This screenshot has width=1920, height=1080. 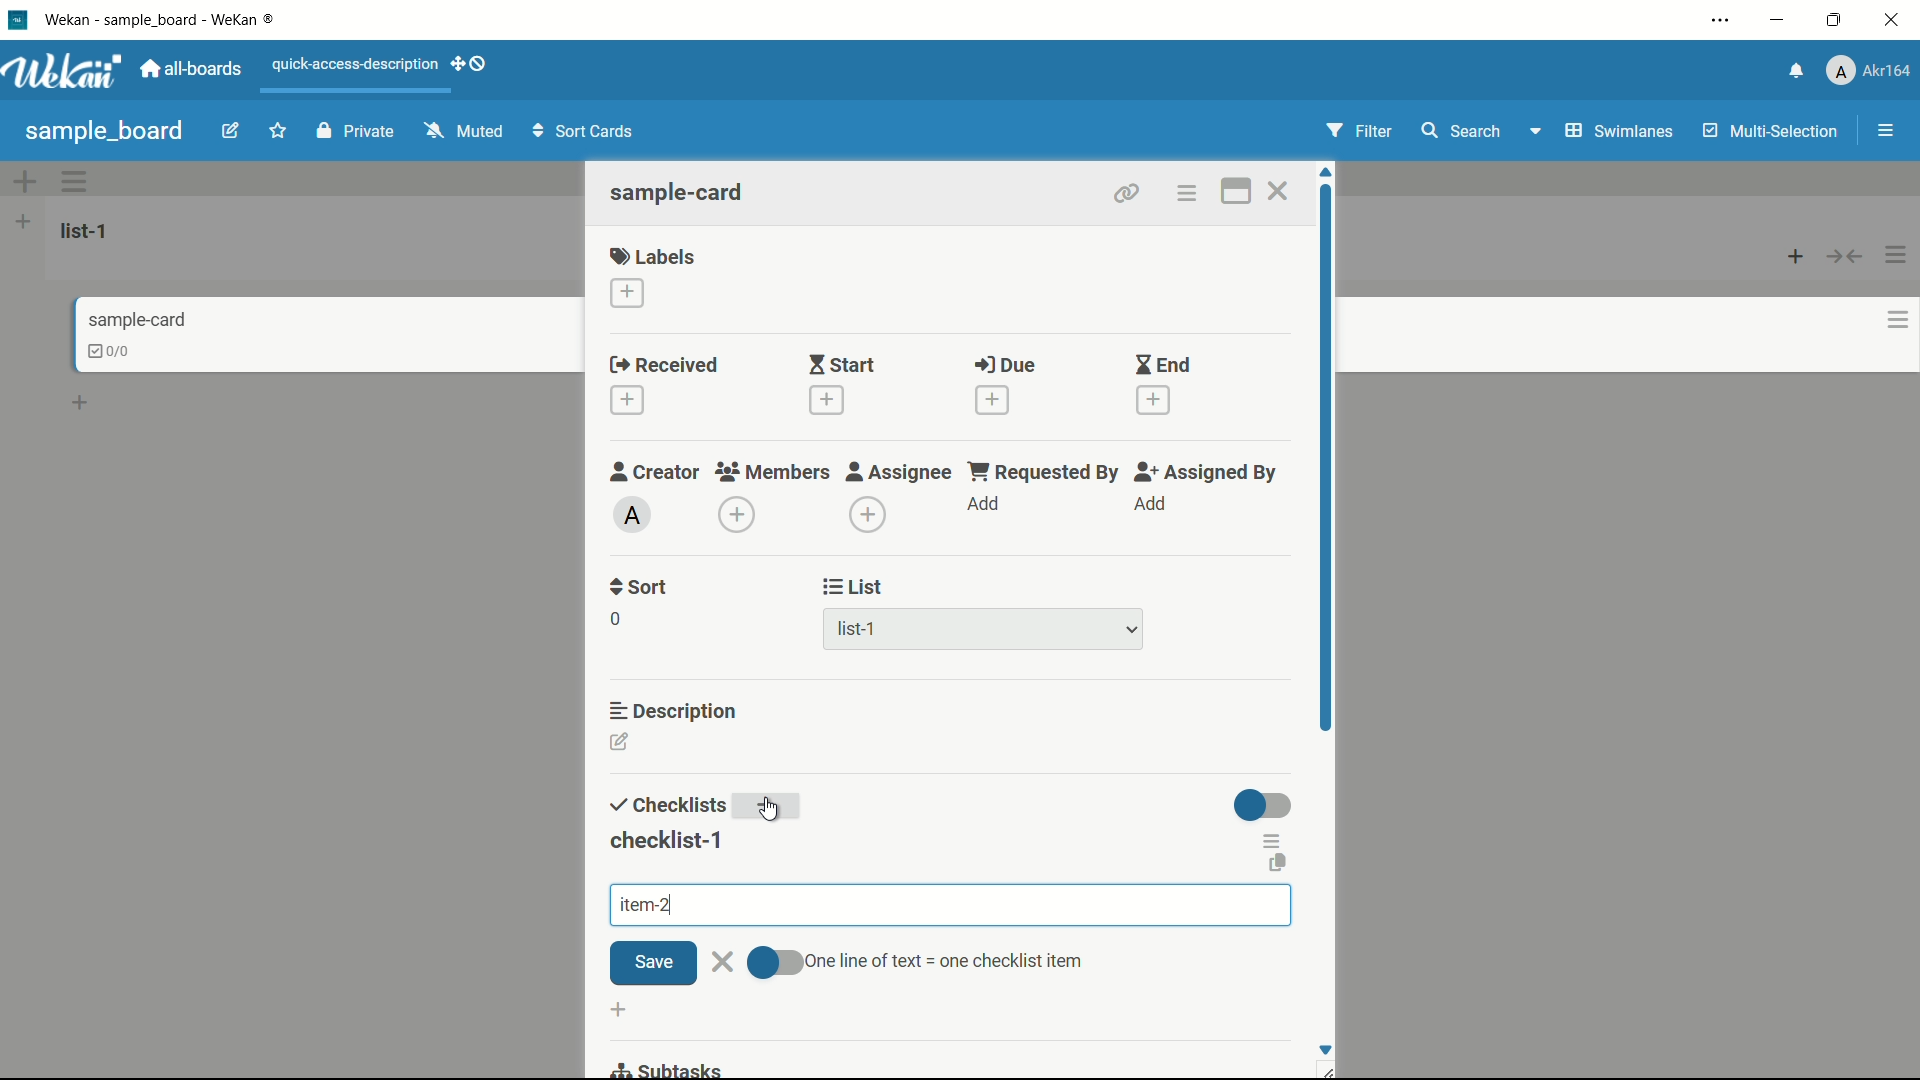 What do you see at coordinates (472, 62) in the screenshot?
I see `show-desktop-drag-handles` at bounding box center [472, 62].